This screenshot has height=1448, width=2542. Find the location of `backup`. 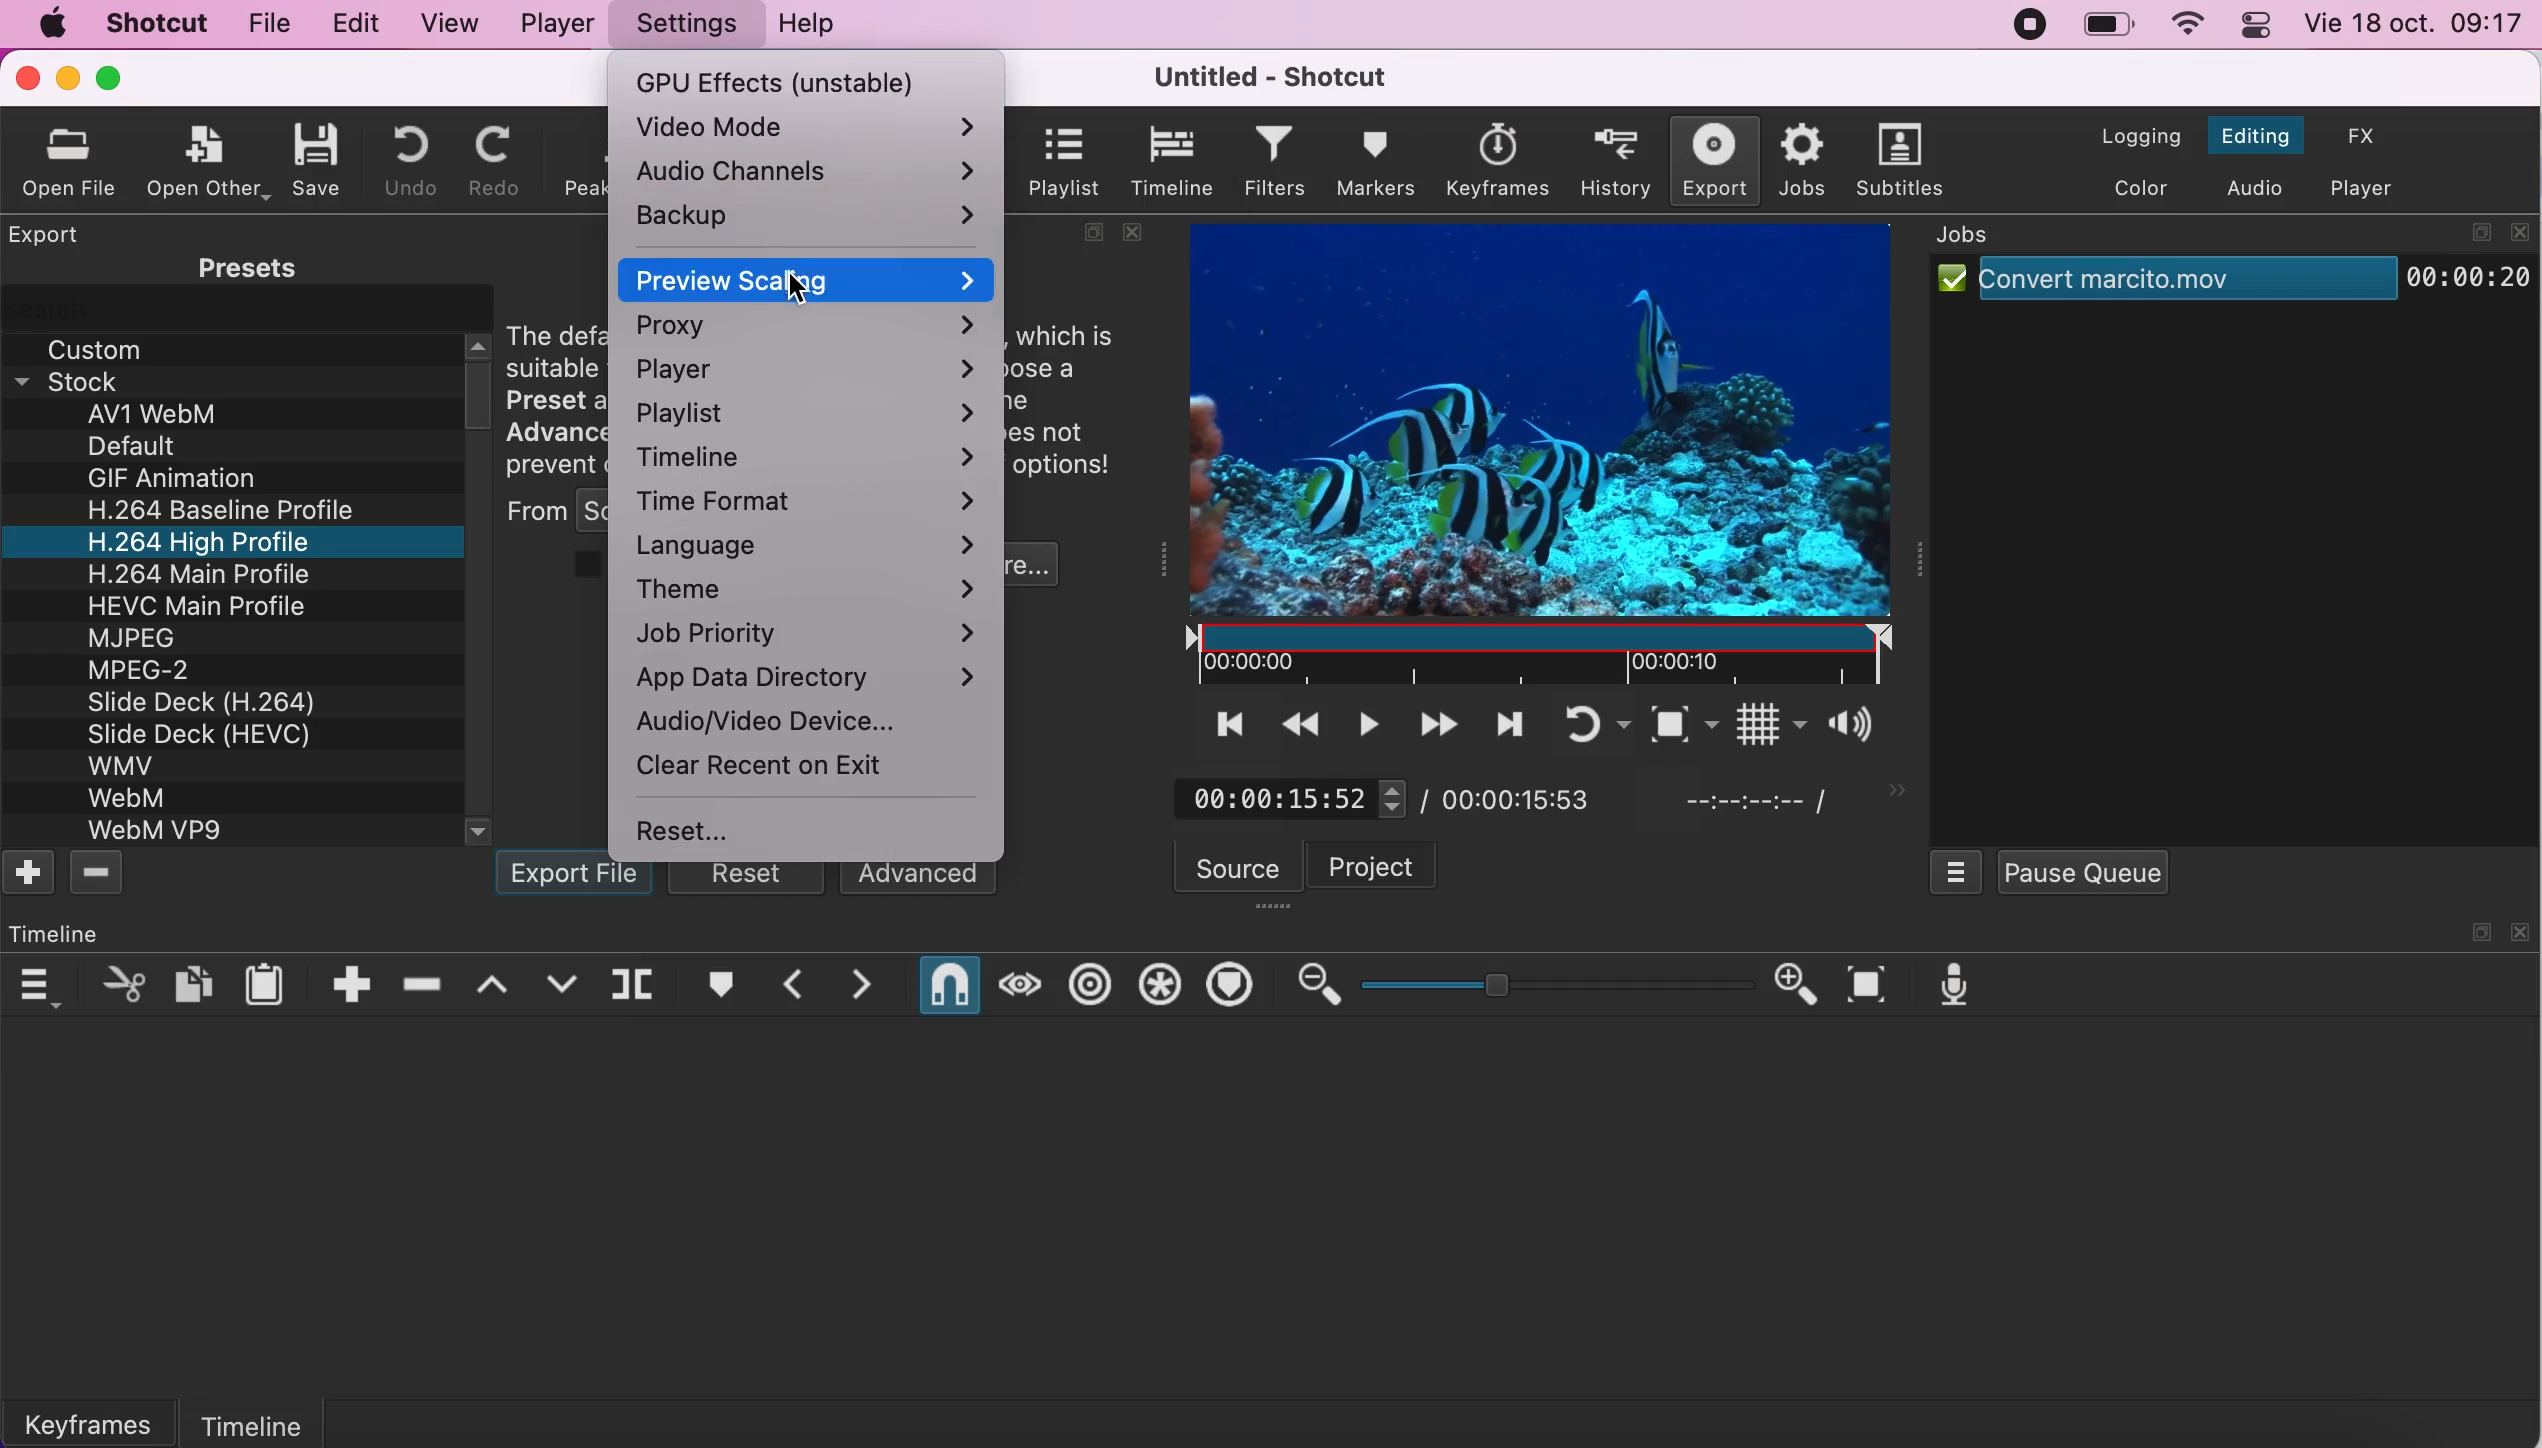

backup is located at coordinates (809, 218).